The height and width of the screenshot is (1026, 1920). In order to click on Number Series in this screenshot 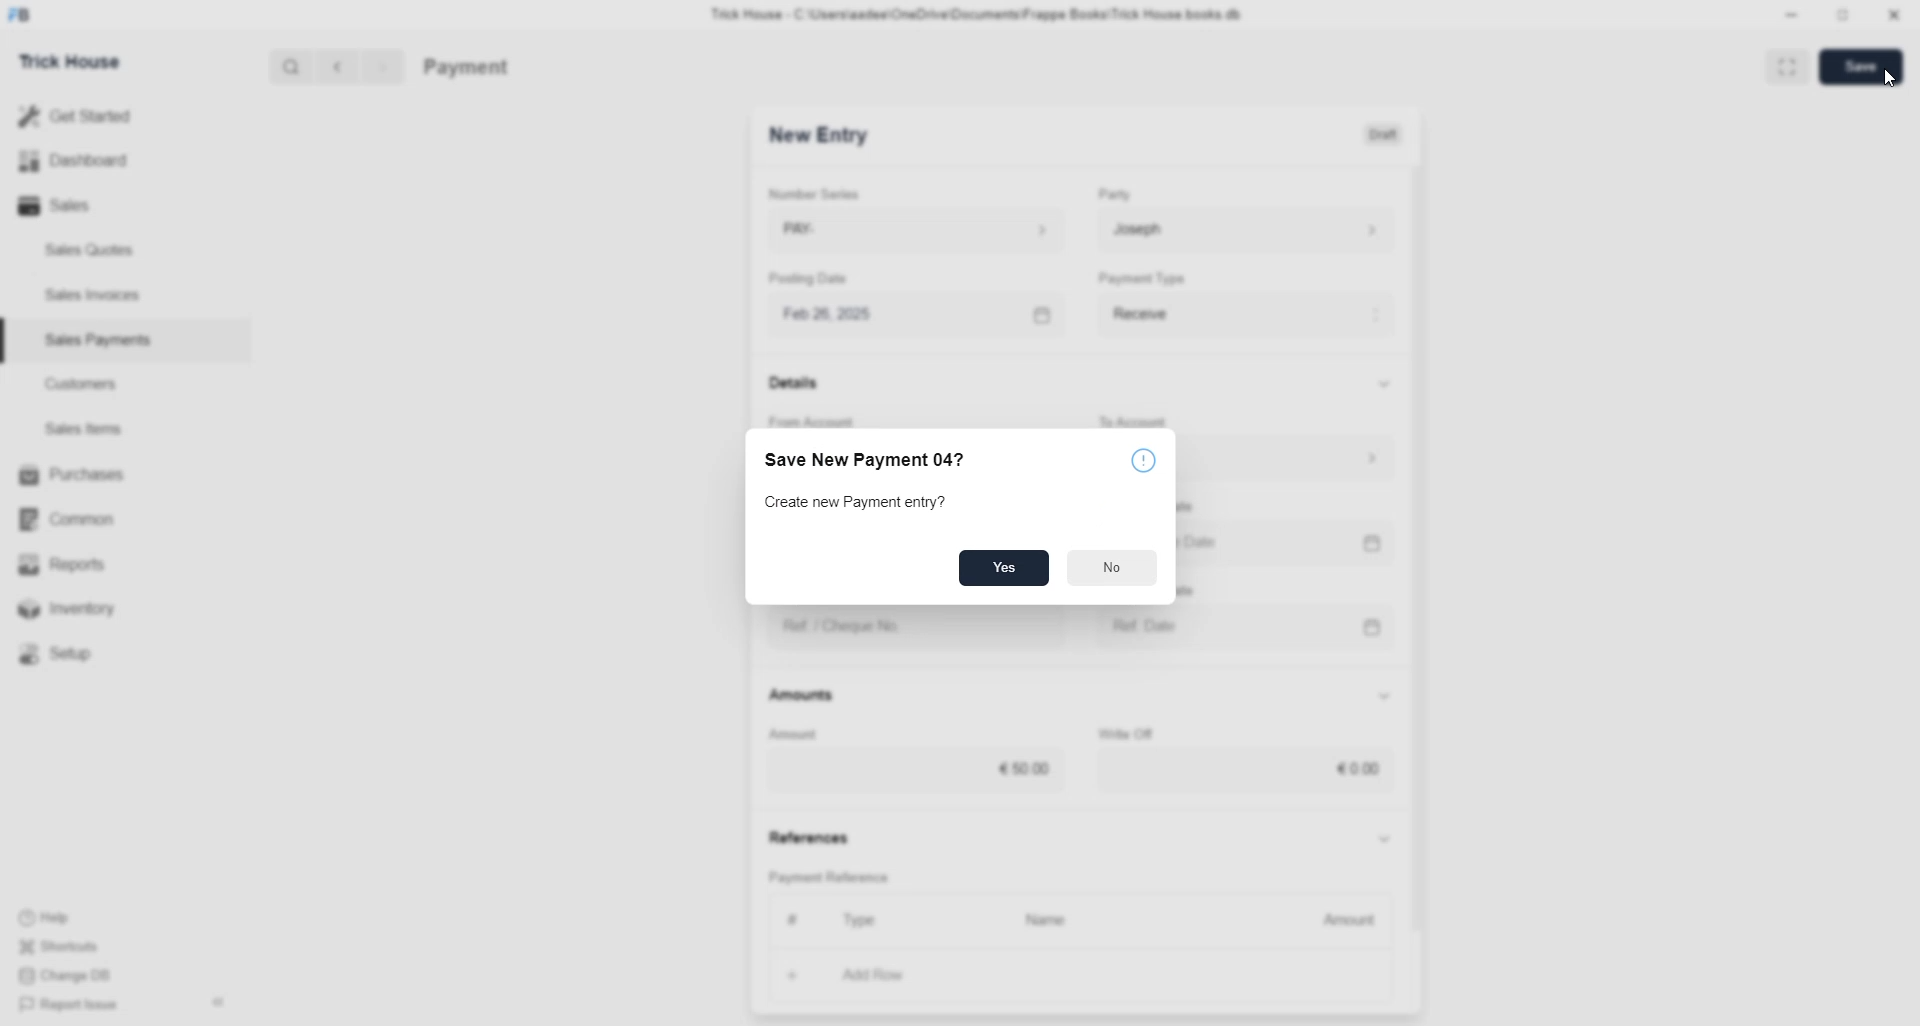, I will do `click(815, 193)`.